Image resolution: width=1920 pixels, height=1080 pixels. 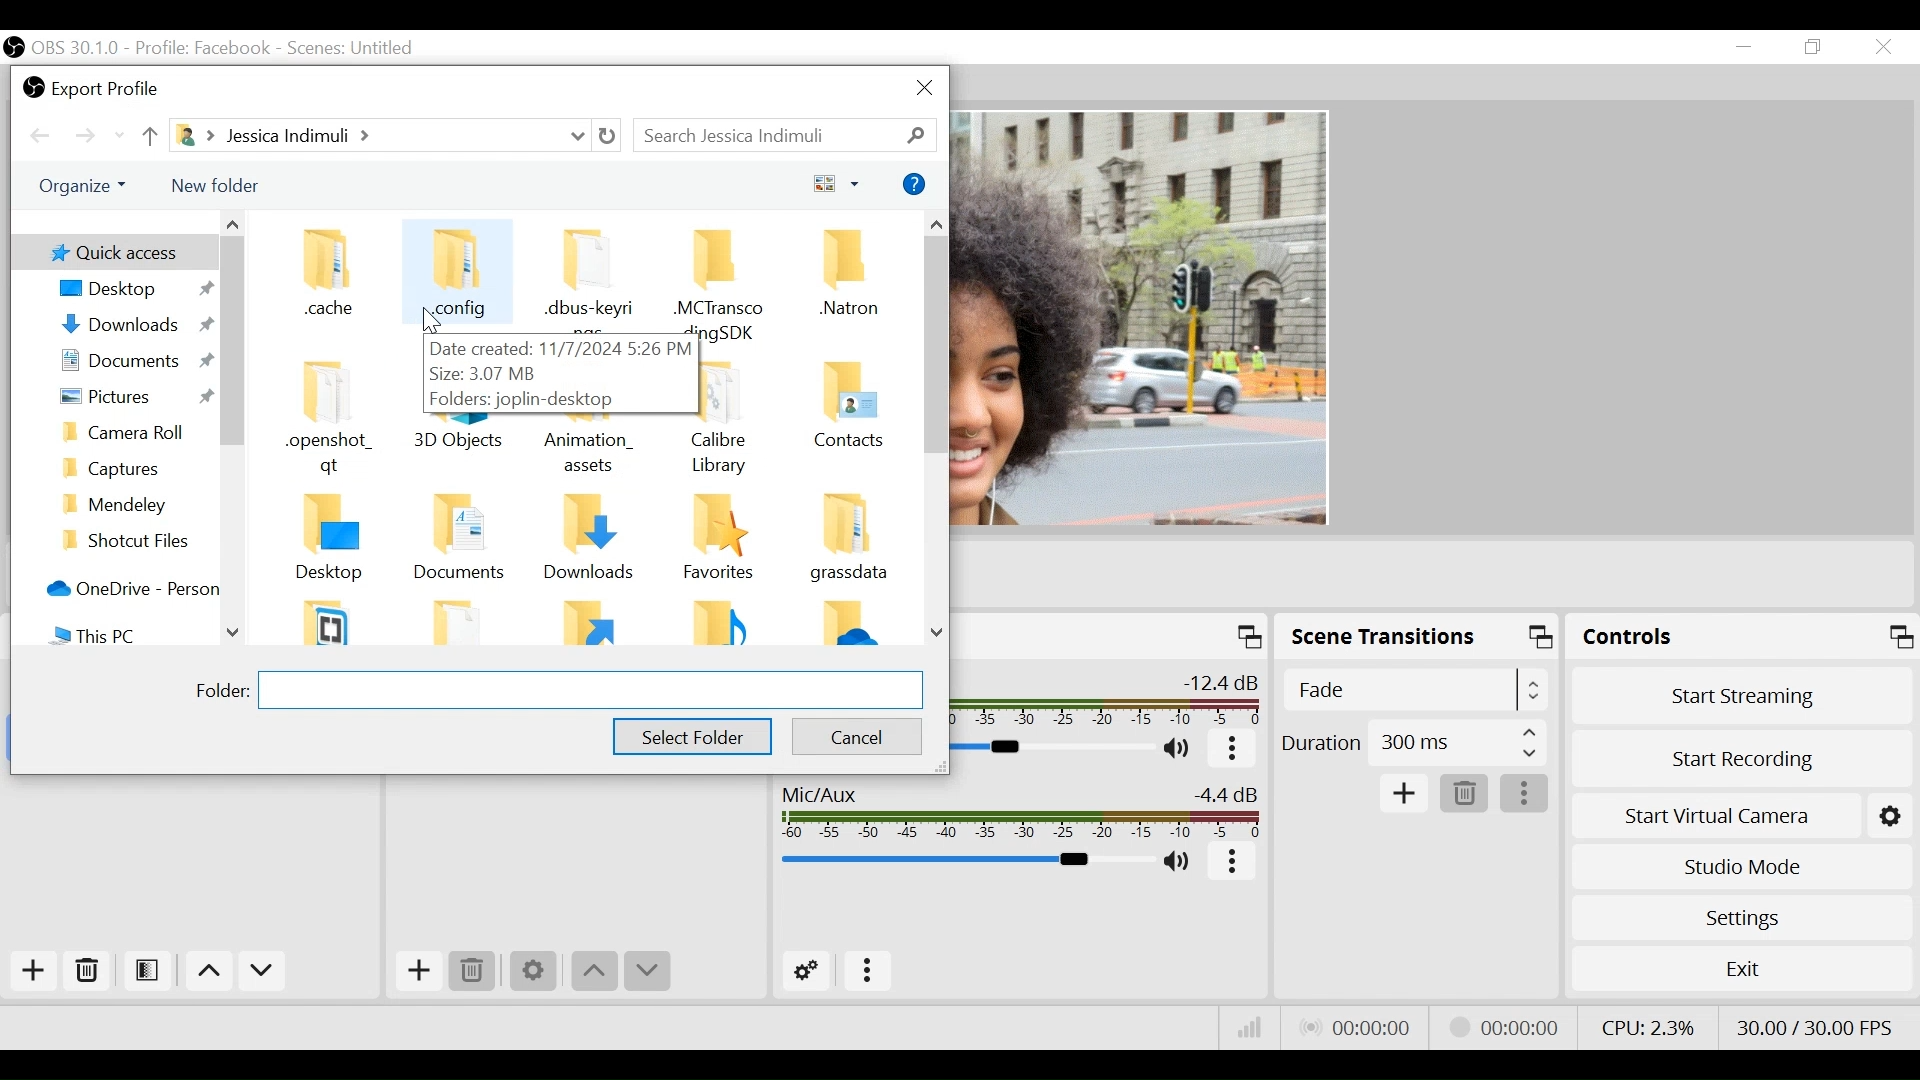 What do you see at coordinates (1525, 793) in the screenshot?
I see `More options` at bounding box center [1525, 793].